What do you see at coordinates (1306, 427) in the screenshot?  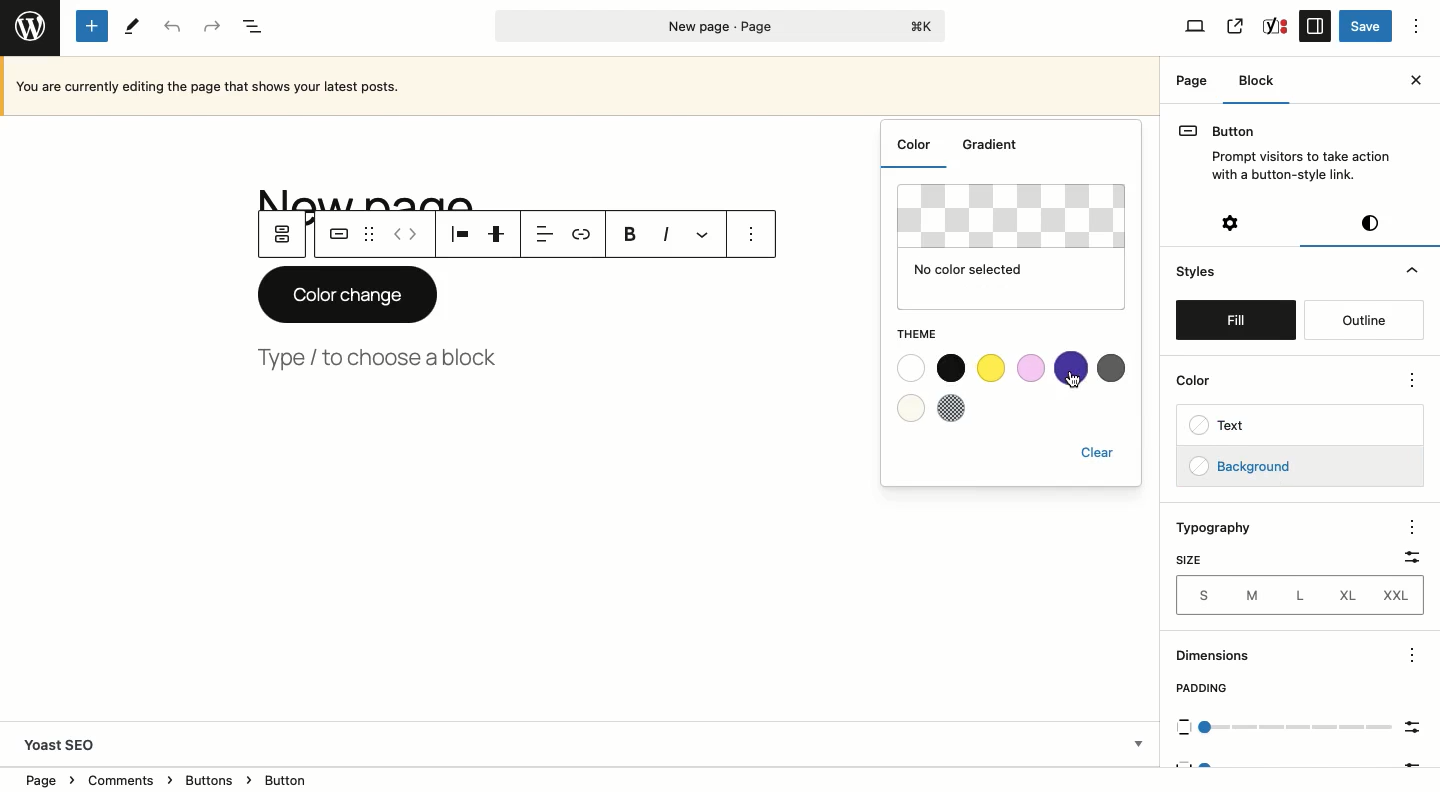 I see `Text` at bounding box center [1306, 427].